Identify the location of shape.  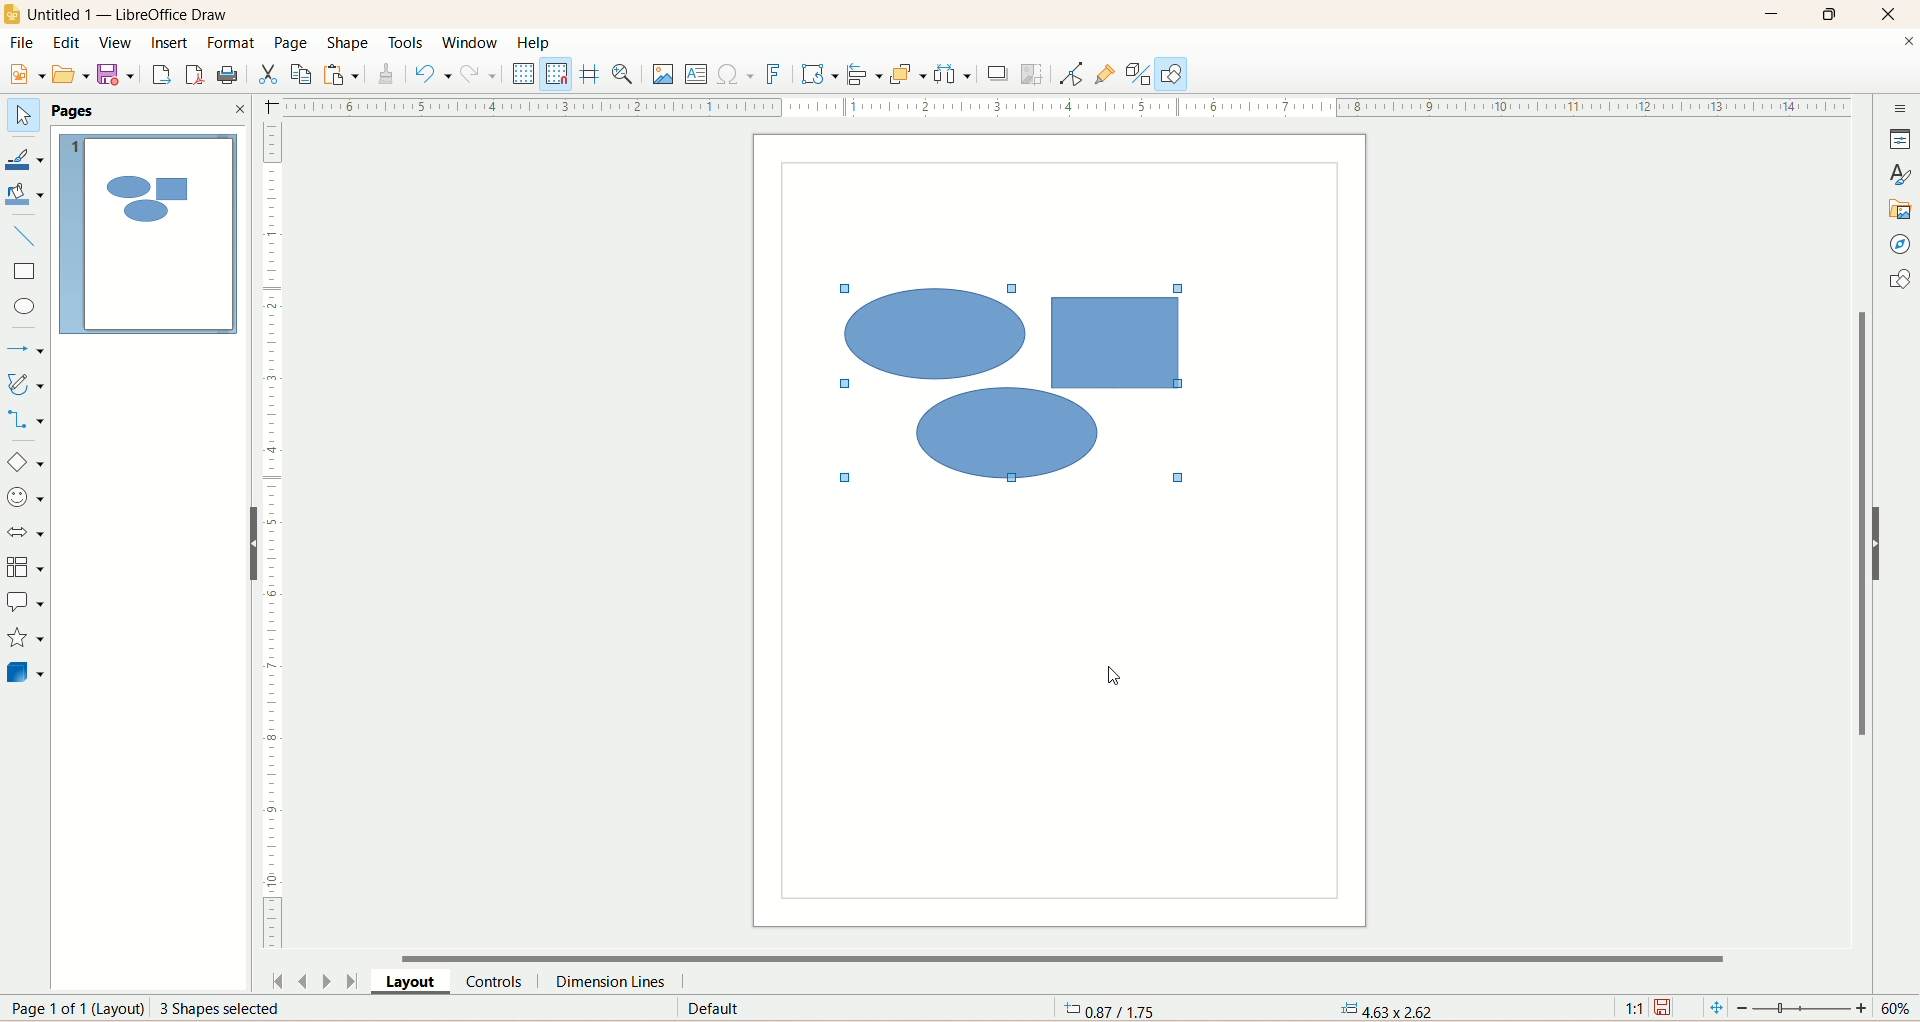
(347, 43).